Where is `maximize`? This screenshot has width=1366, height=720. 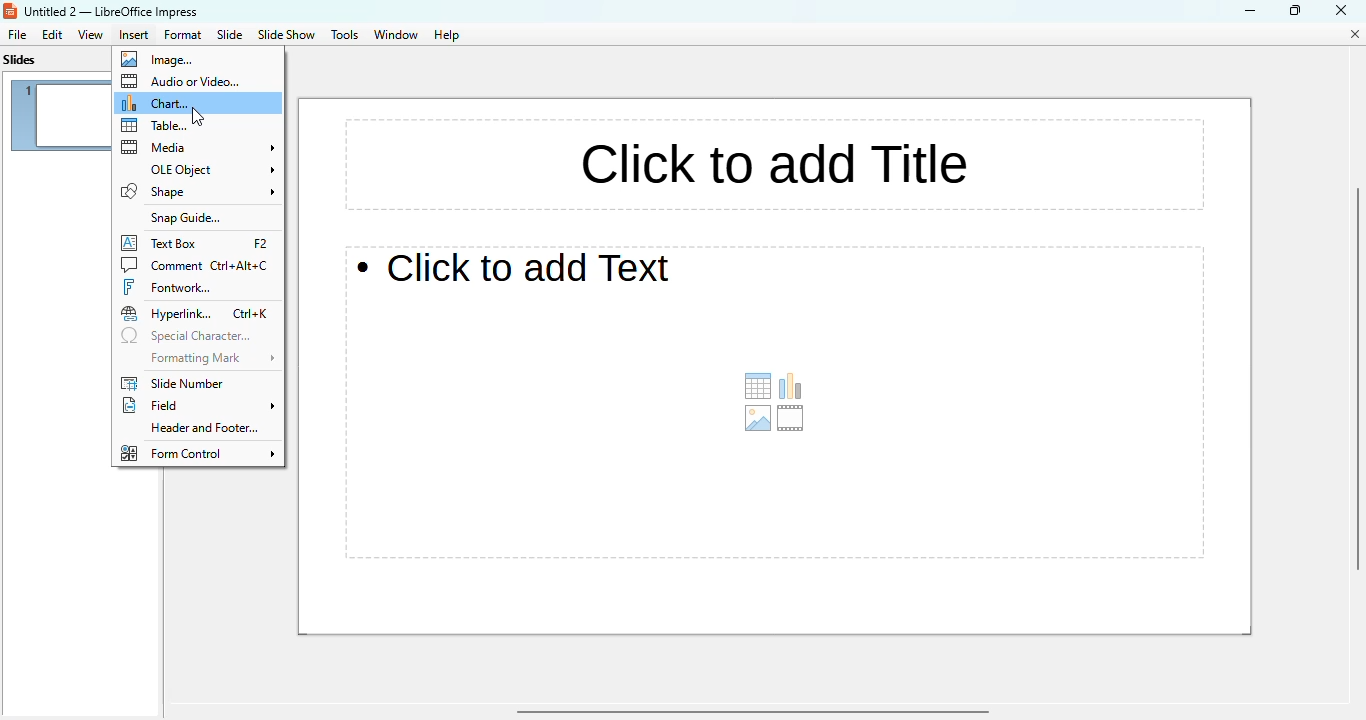 maximize is located at coordinates (1295, 10).